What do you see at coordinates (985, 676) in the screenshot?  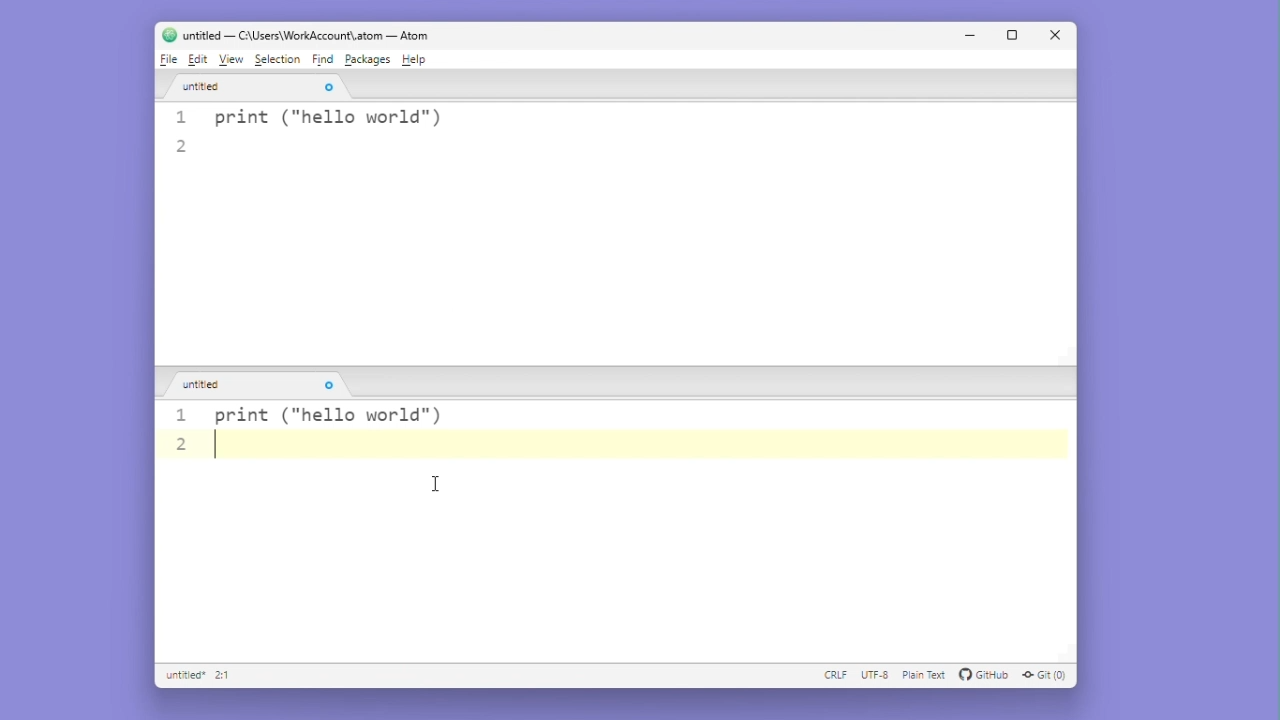 I see `github` at bounding box center [985, 676].